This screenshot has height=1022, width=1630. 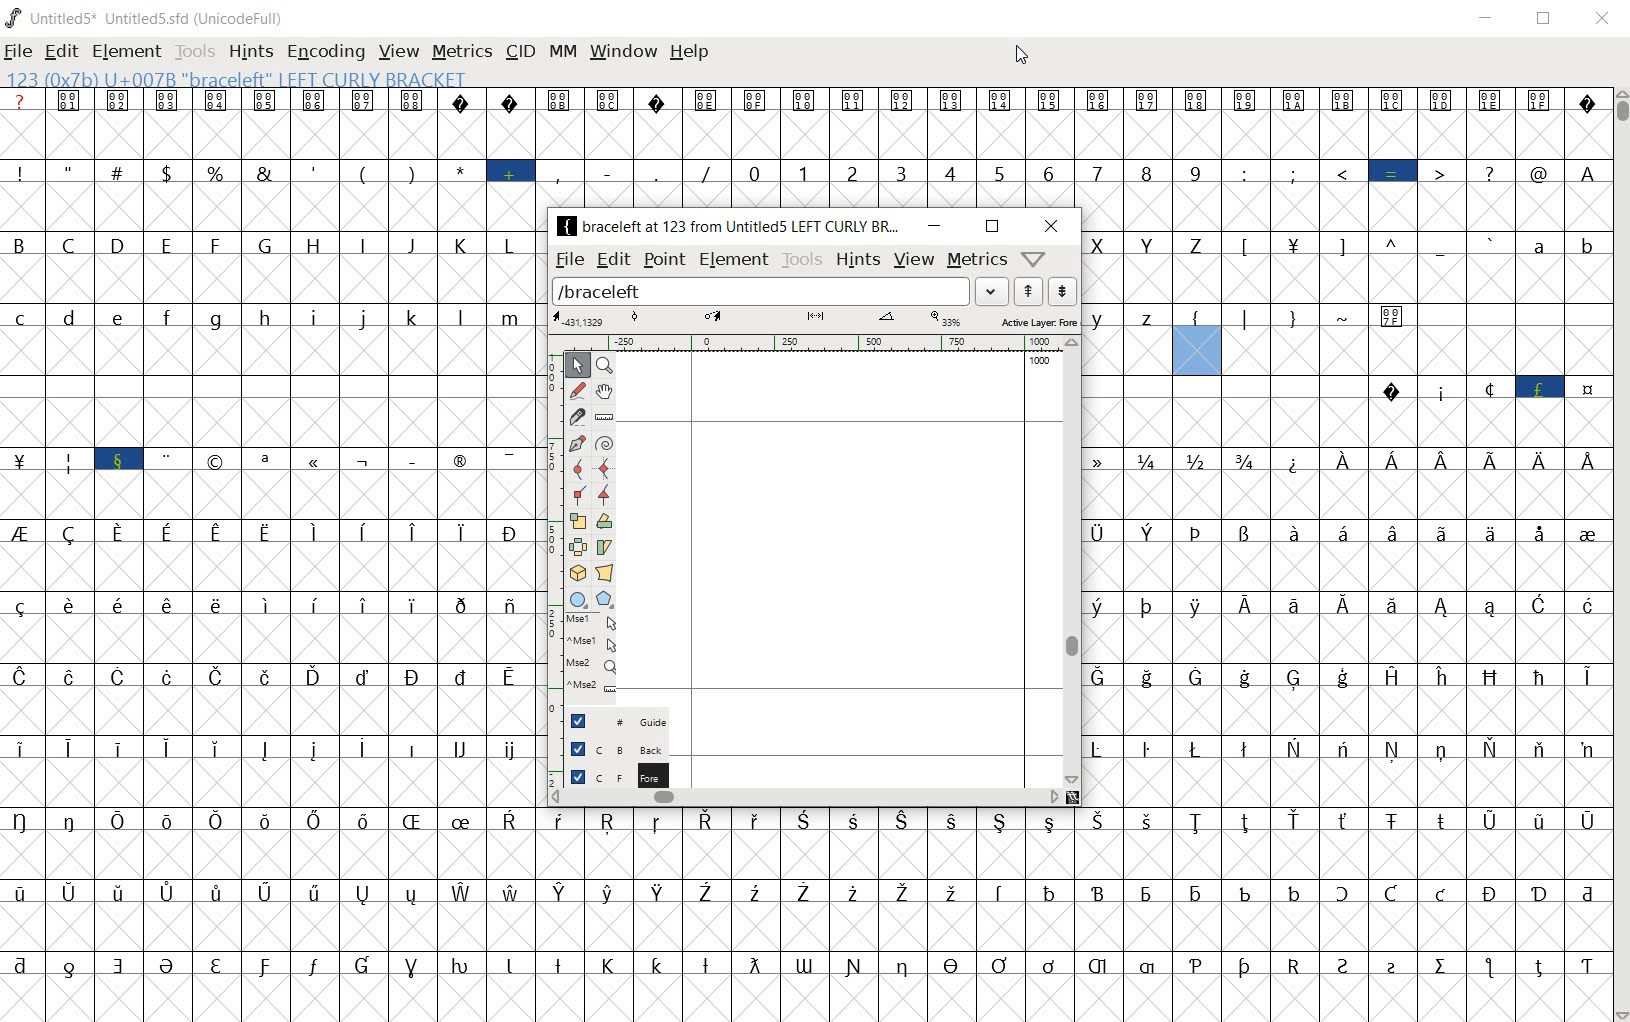 What do you see at coordinates (783, 291) in the screenshot?
I see `load word list` at bounding box center [783, 291].